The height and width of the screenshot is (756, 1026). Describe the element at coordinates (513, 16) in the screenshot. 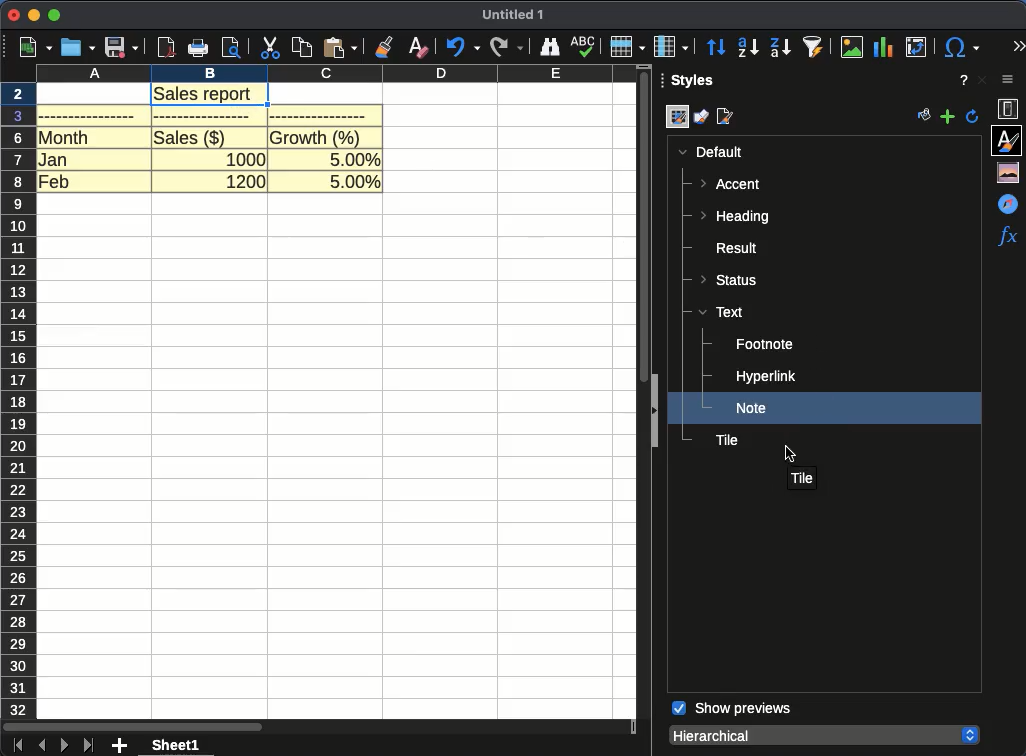

I see `UNTITLED 1` at that location.